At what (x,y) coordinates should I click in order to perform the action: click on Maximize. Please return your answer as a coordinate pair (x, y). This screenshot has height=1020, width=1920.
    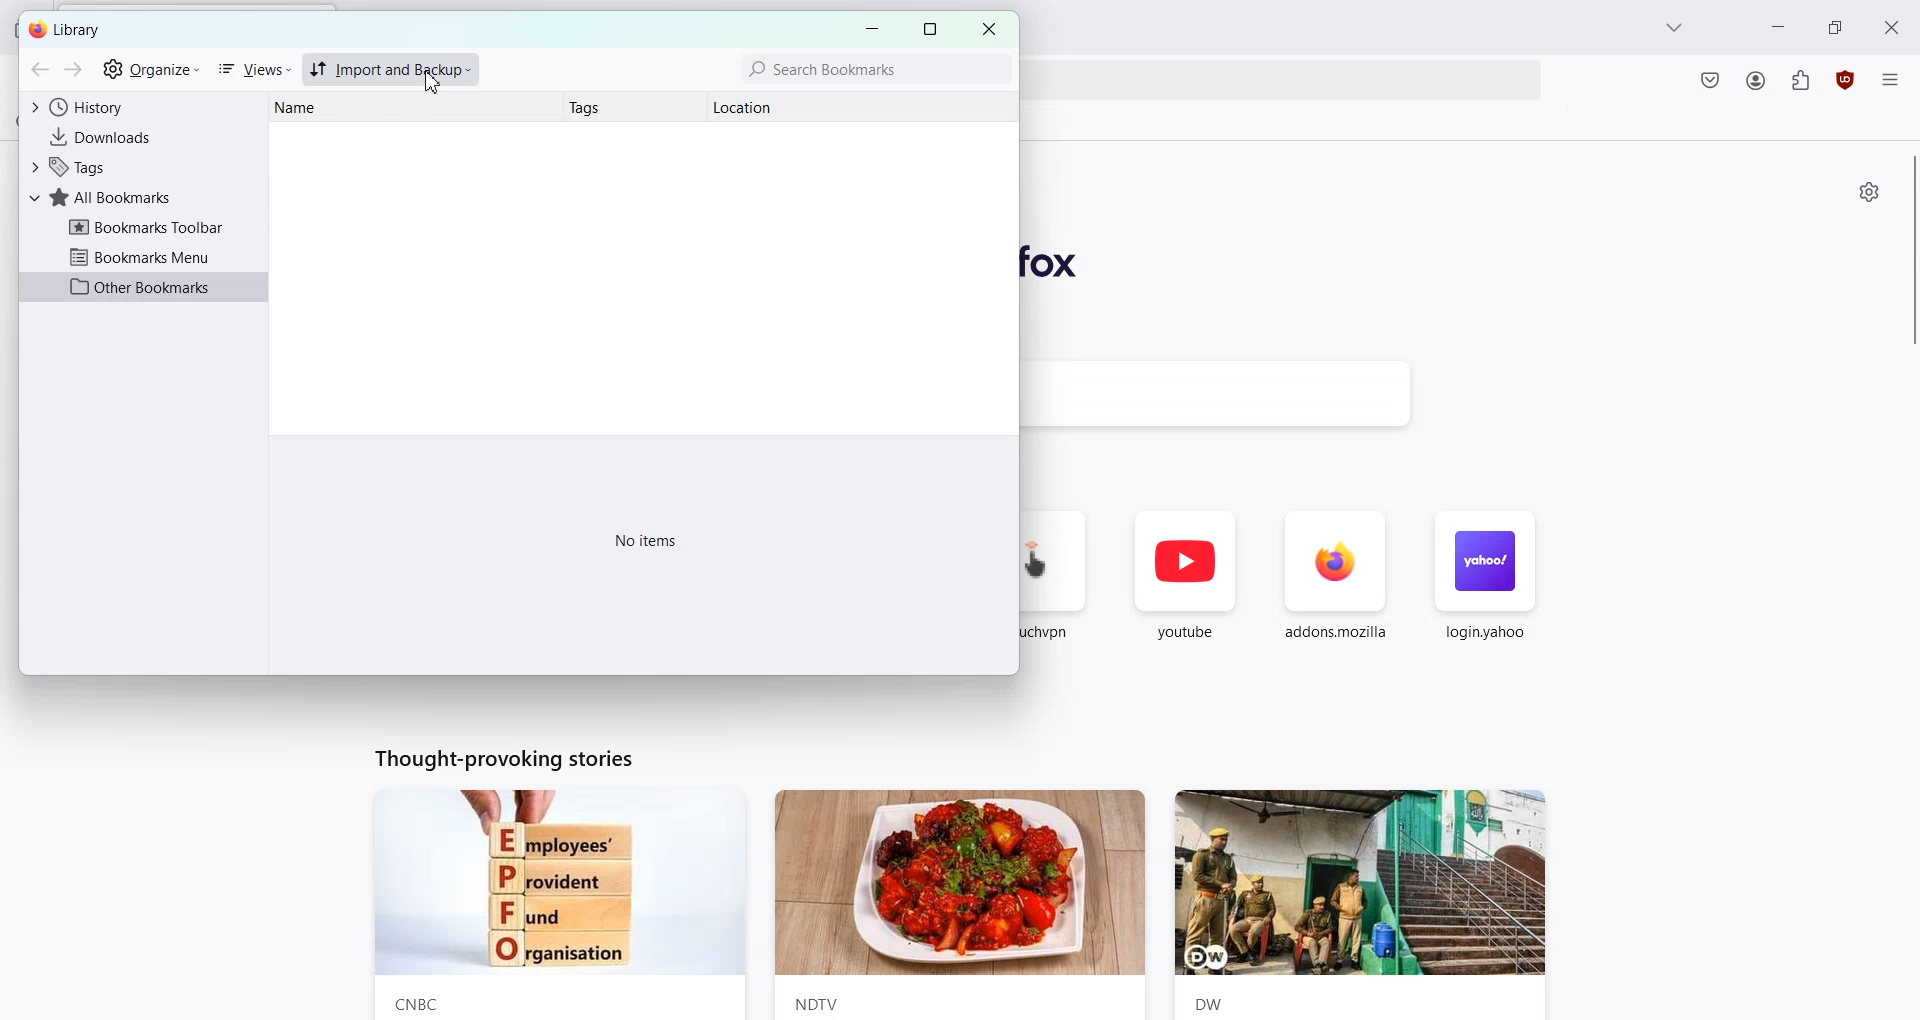
    Looking at the image, I should click on (1834, 25).